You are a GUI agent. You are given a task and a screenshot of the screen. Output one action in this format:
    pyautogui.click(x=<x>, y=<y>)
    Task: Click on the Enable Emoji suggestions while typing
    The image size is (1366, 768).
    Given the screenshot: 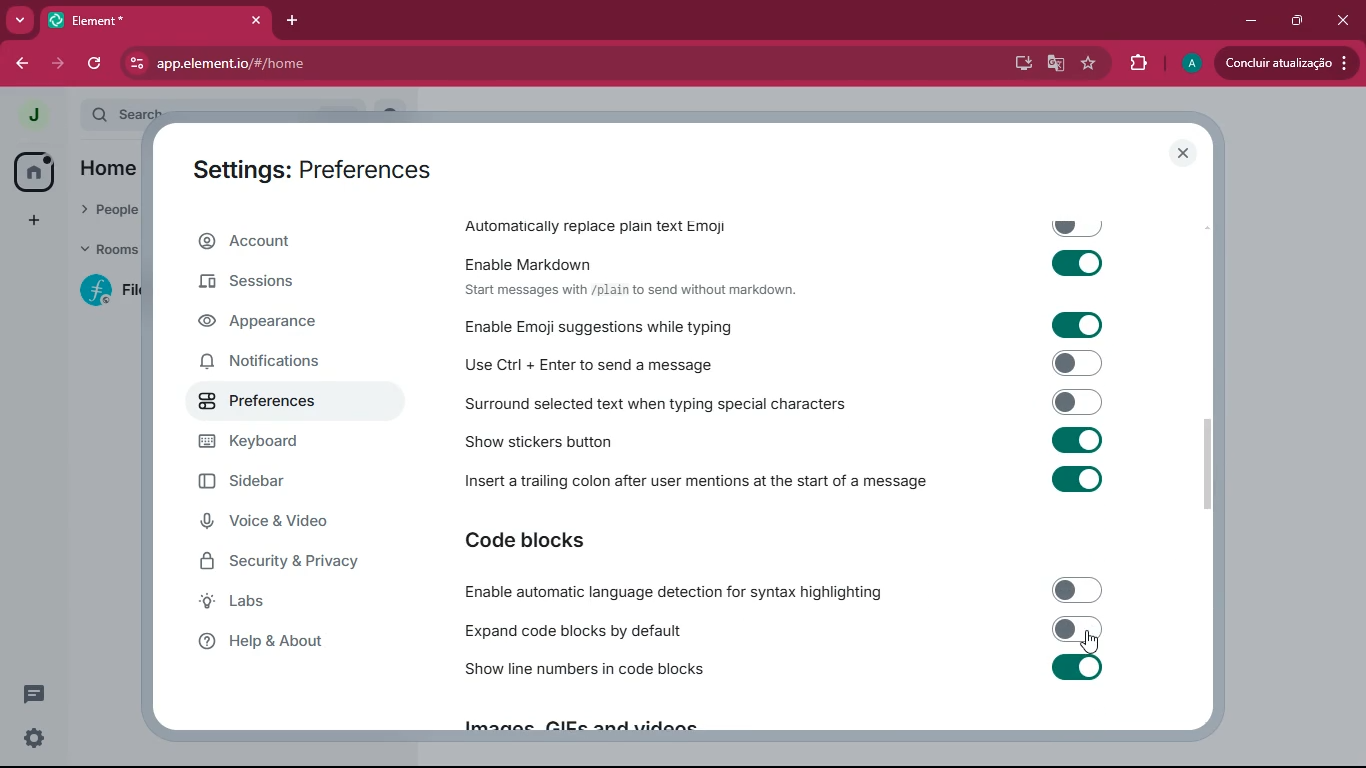 What is the action you would take?
    pyautogui.click(x=794, y=325)
    